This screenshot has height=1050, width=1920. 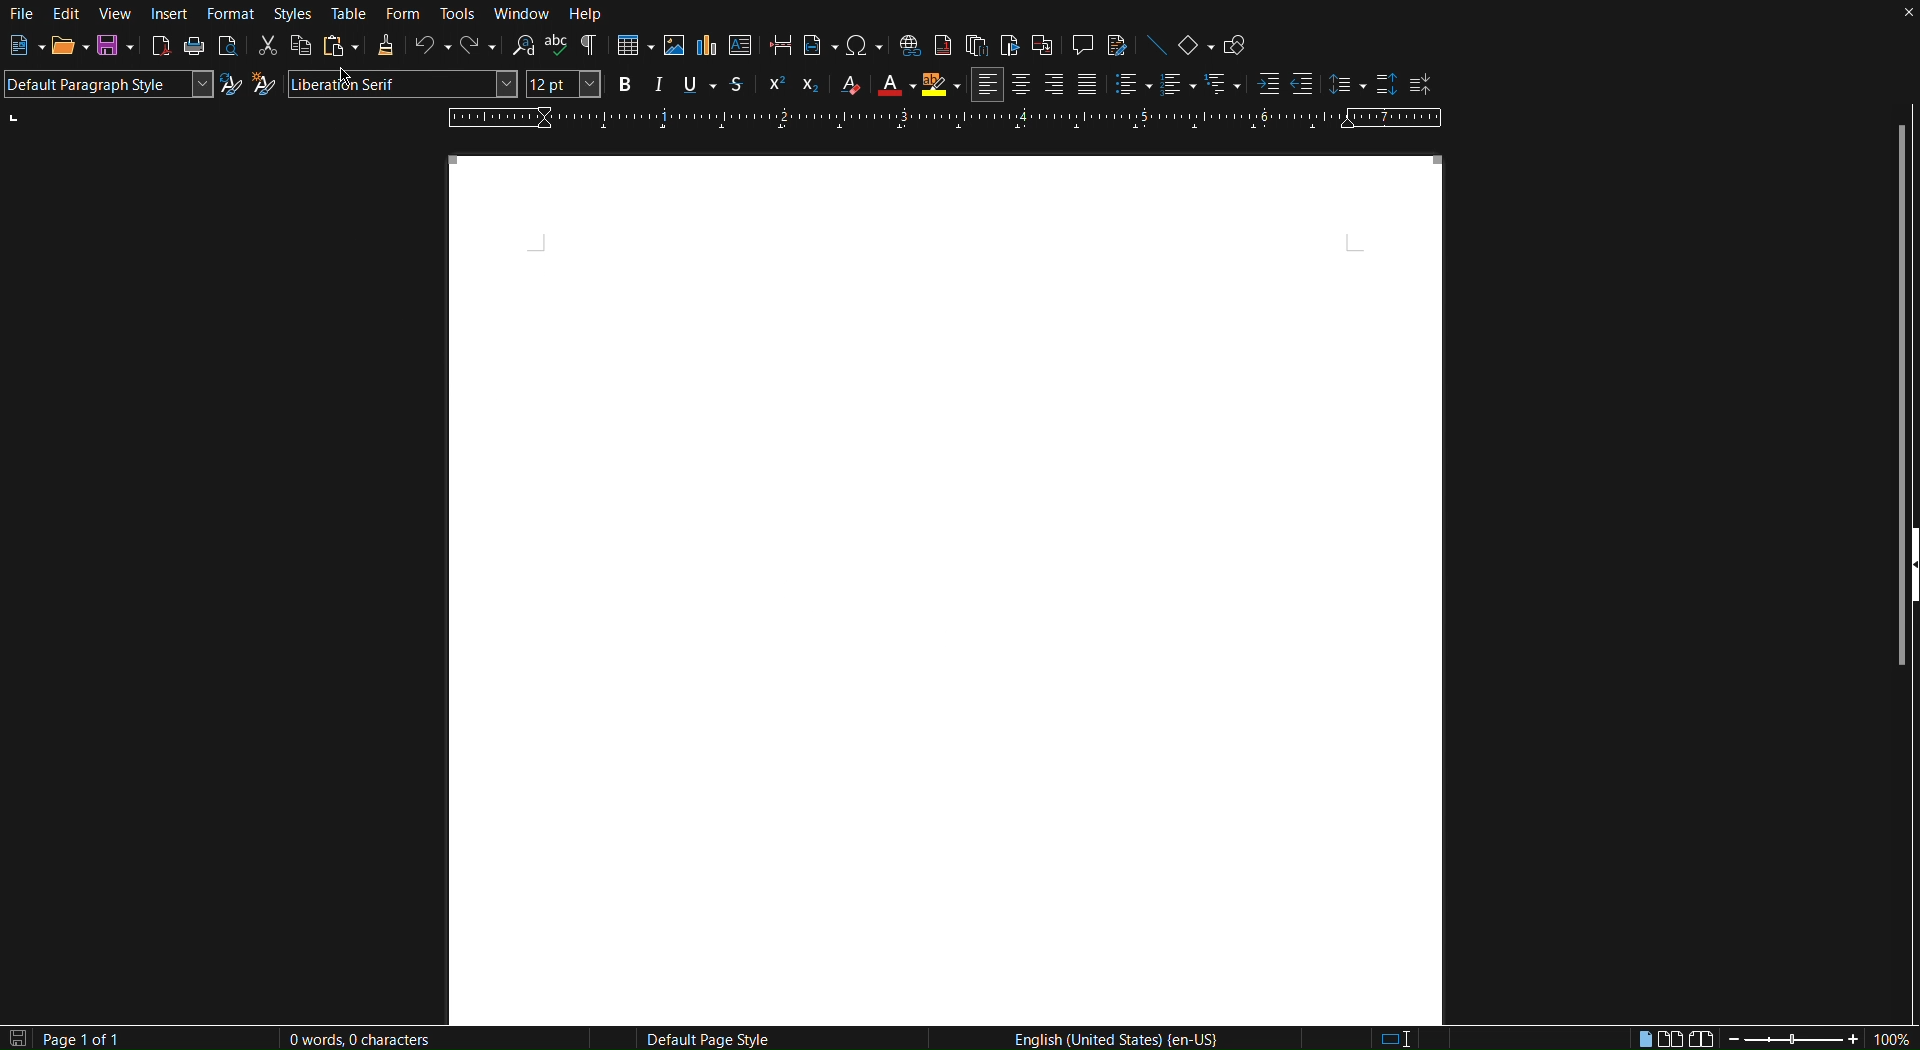 What do you see at coordinates (229, 83) in the screenshot?
I see `Update Selected Style` at bounding box center [229, 83].